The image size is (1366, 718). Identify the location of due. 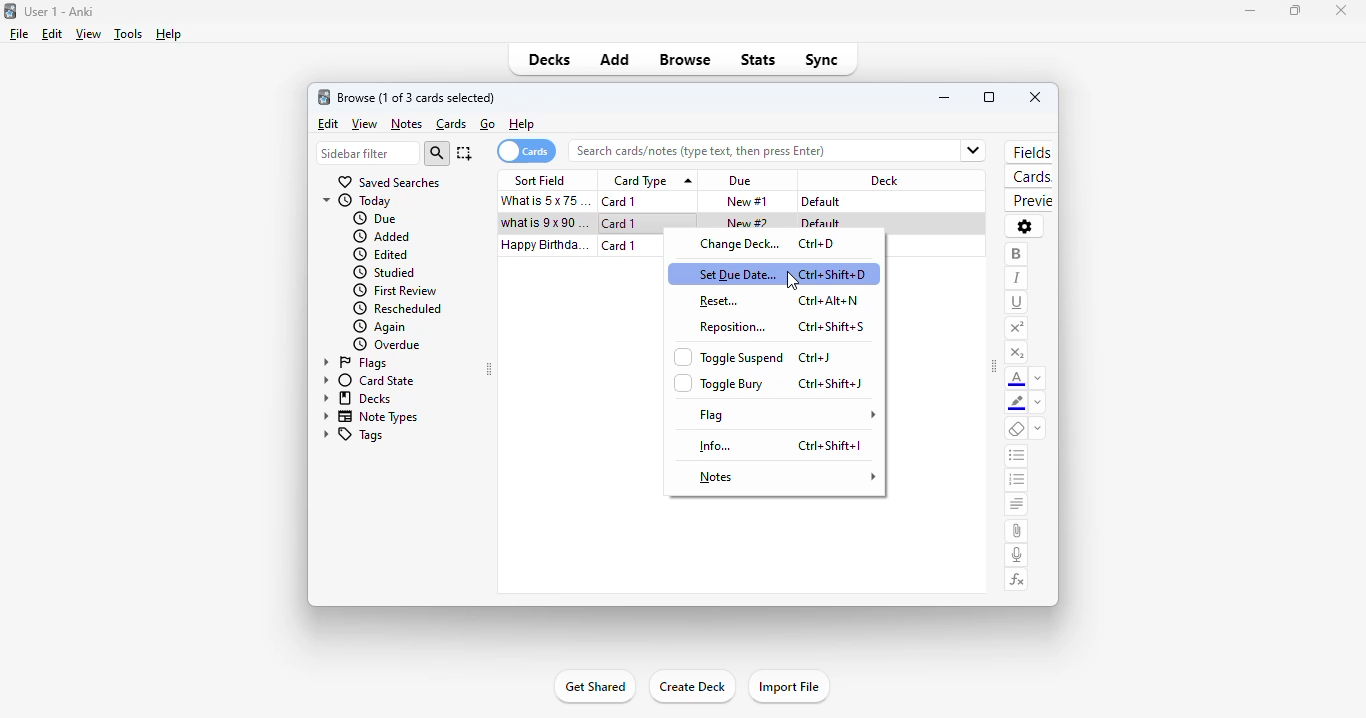
(375, 218).